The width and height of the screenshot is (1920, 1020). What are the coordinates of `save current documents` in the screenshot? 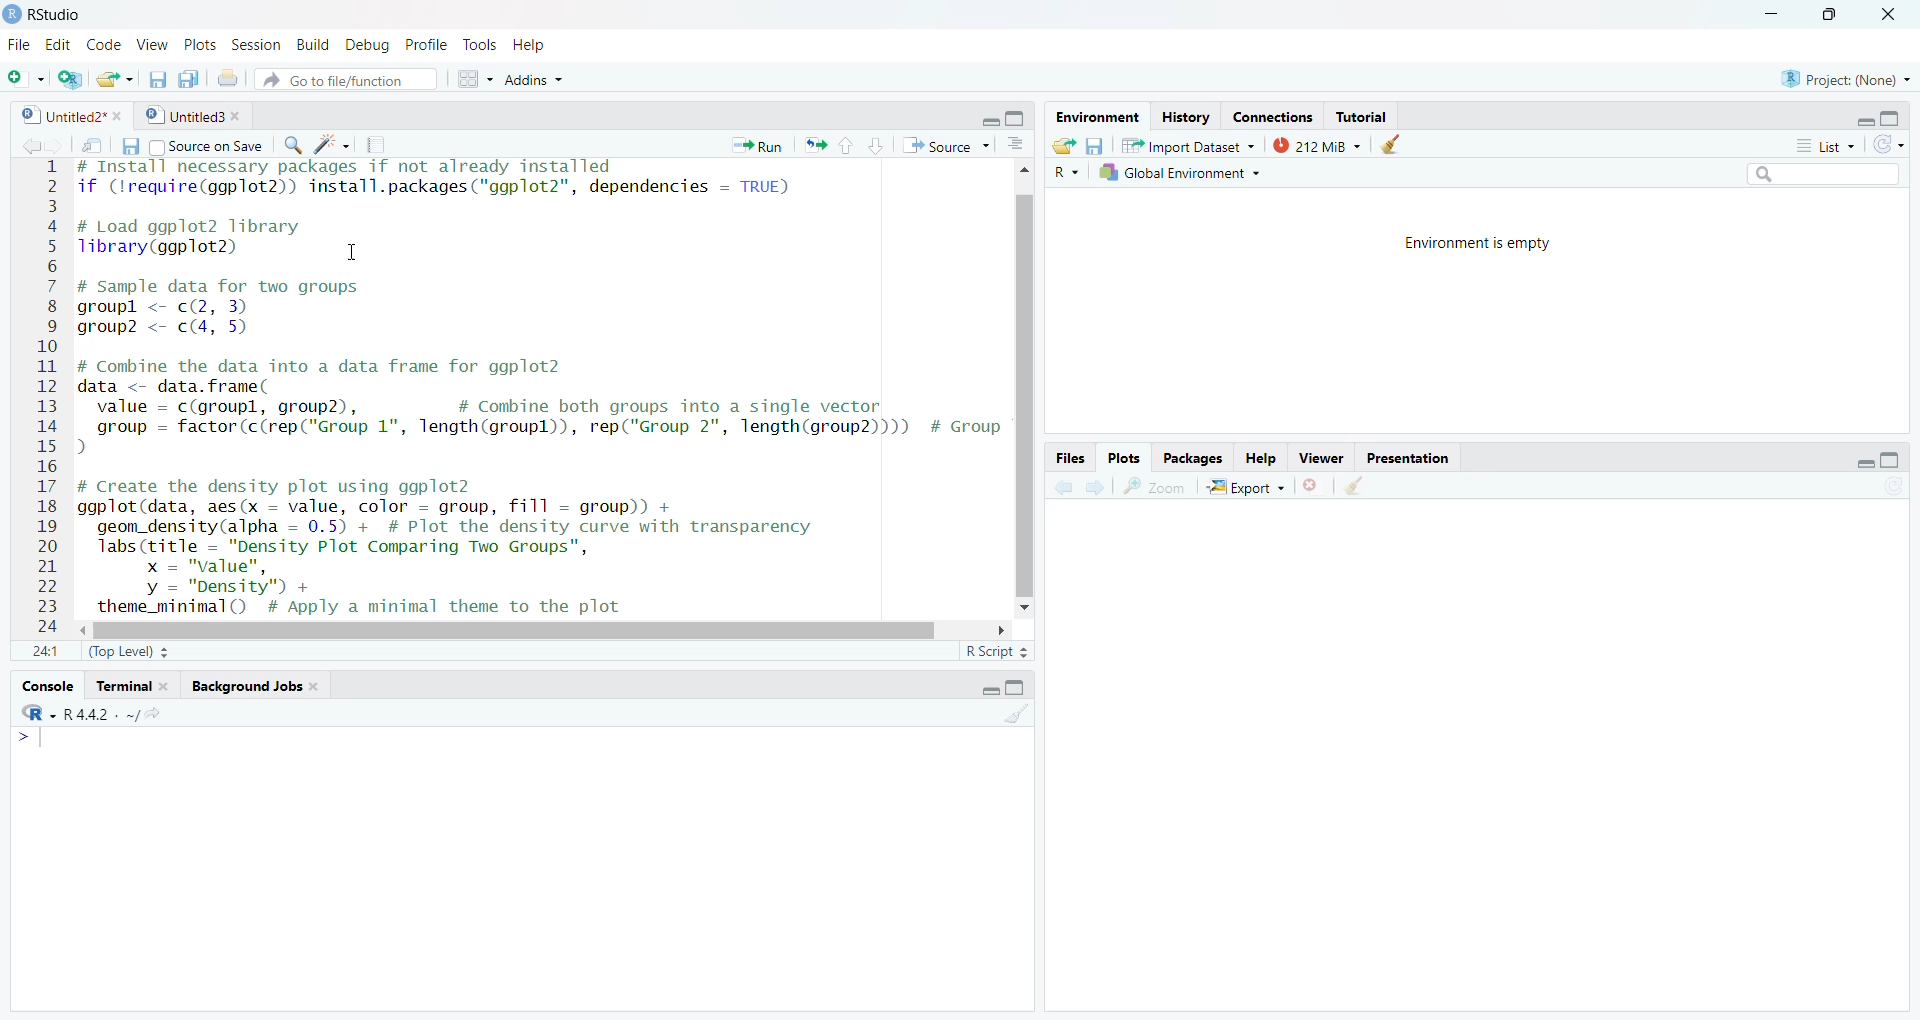 It's located at (156, 81).